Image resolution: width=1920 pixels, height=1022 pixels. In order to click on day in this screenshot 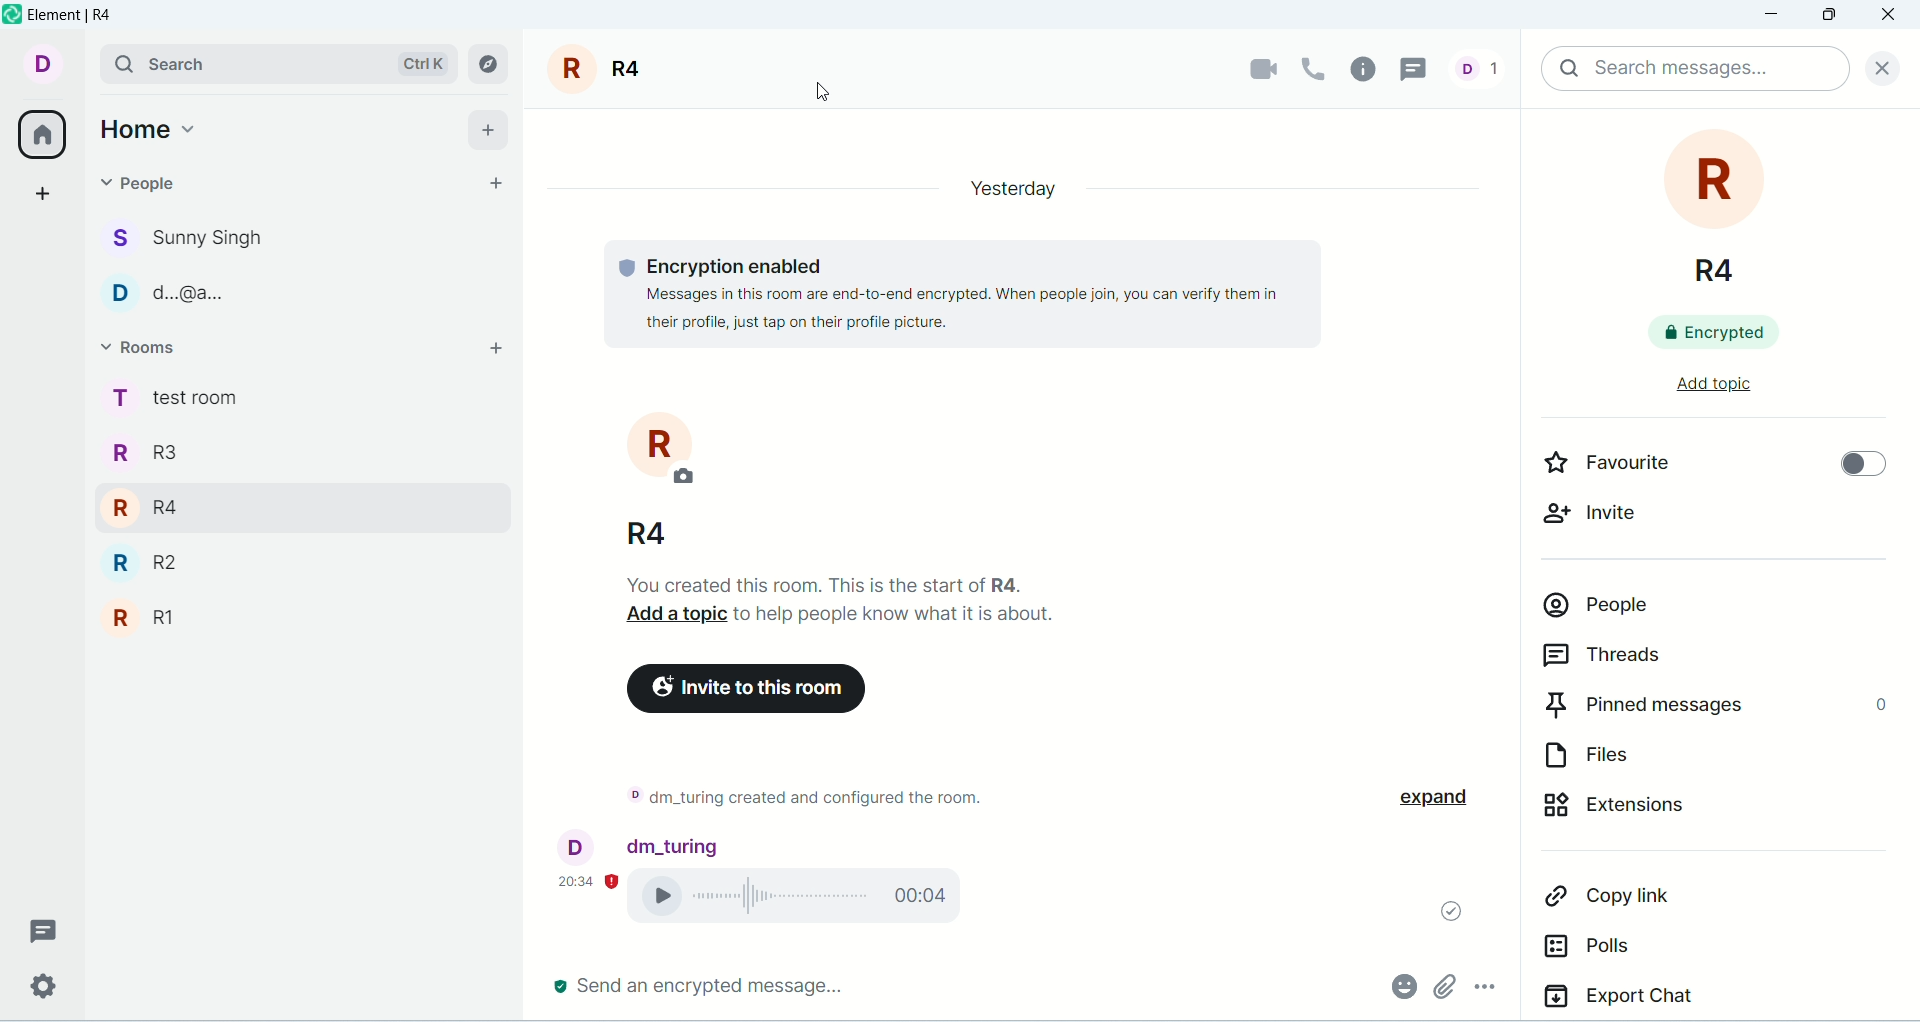, I will do `click(1005, 187)`.